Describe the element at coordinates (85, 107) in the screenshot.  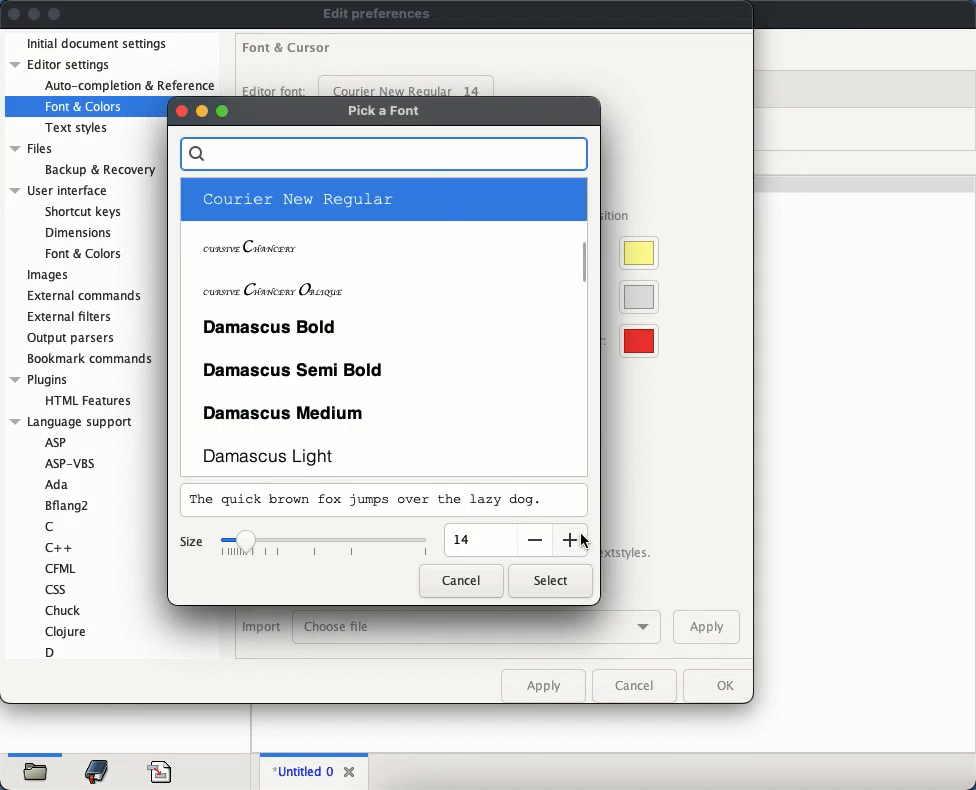
I see `font and colors` at that location.